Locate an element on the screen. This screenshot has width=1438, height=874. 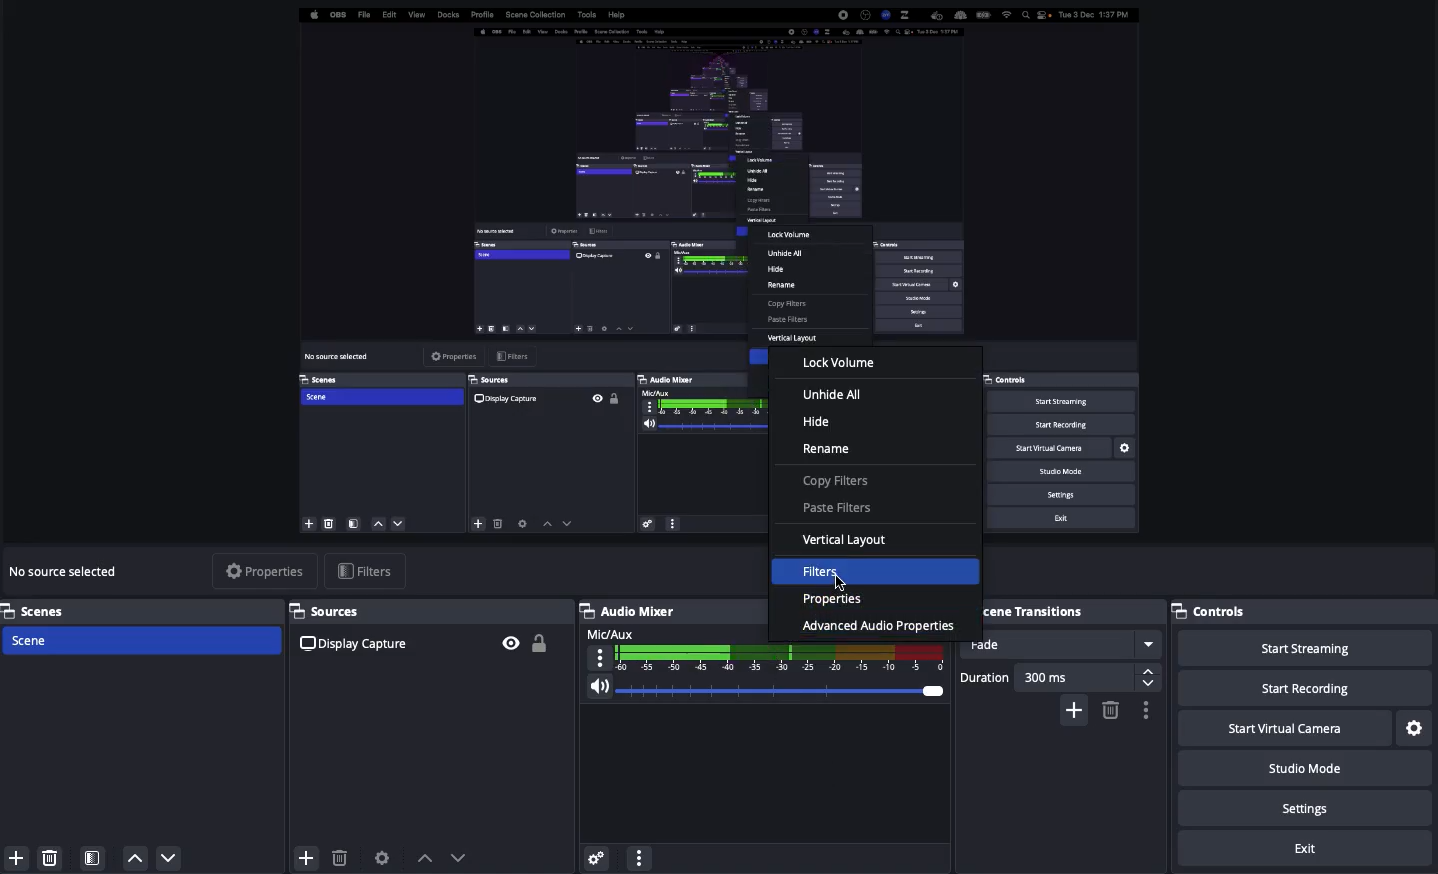
Audio mixer is located at coordinates (634, 611).